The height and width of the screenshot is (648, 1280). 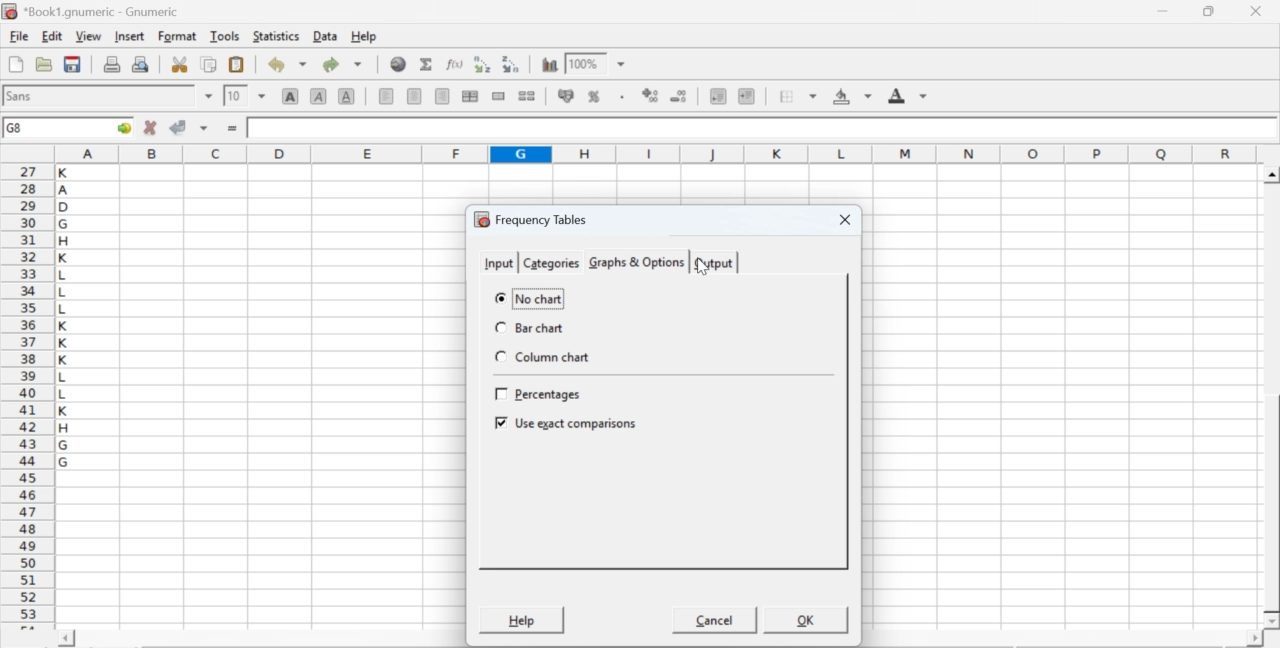 I want to click on decrease number of decimals displayed, so click(x=678, y=97).